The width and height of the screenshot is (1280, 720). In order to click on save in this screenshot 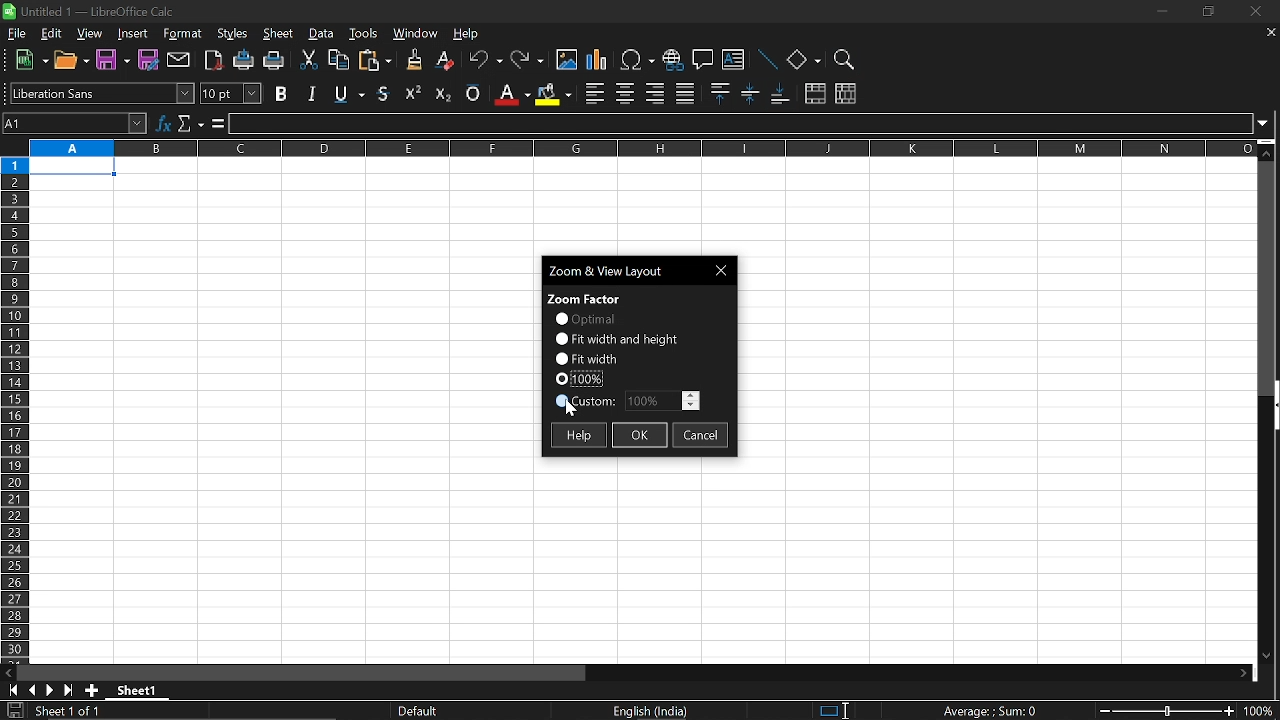, I will do `click(14, 711)`.